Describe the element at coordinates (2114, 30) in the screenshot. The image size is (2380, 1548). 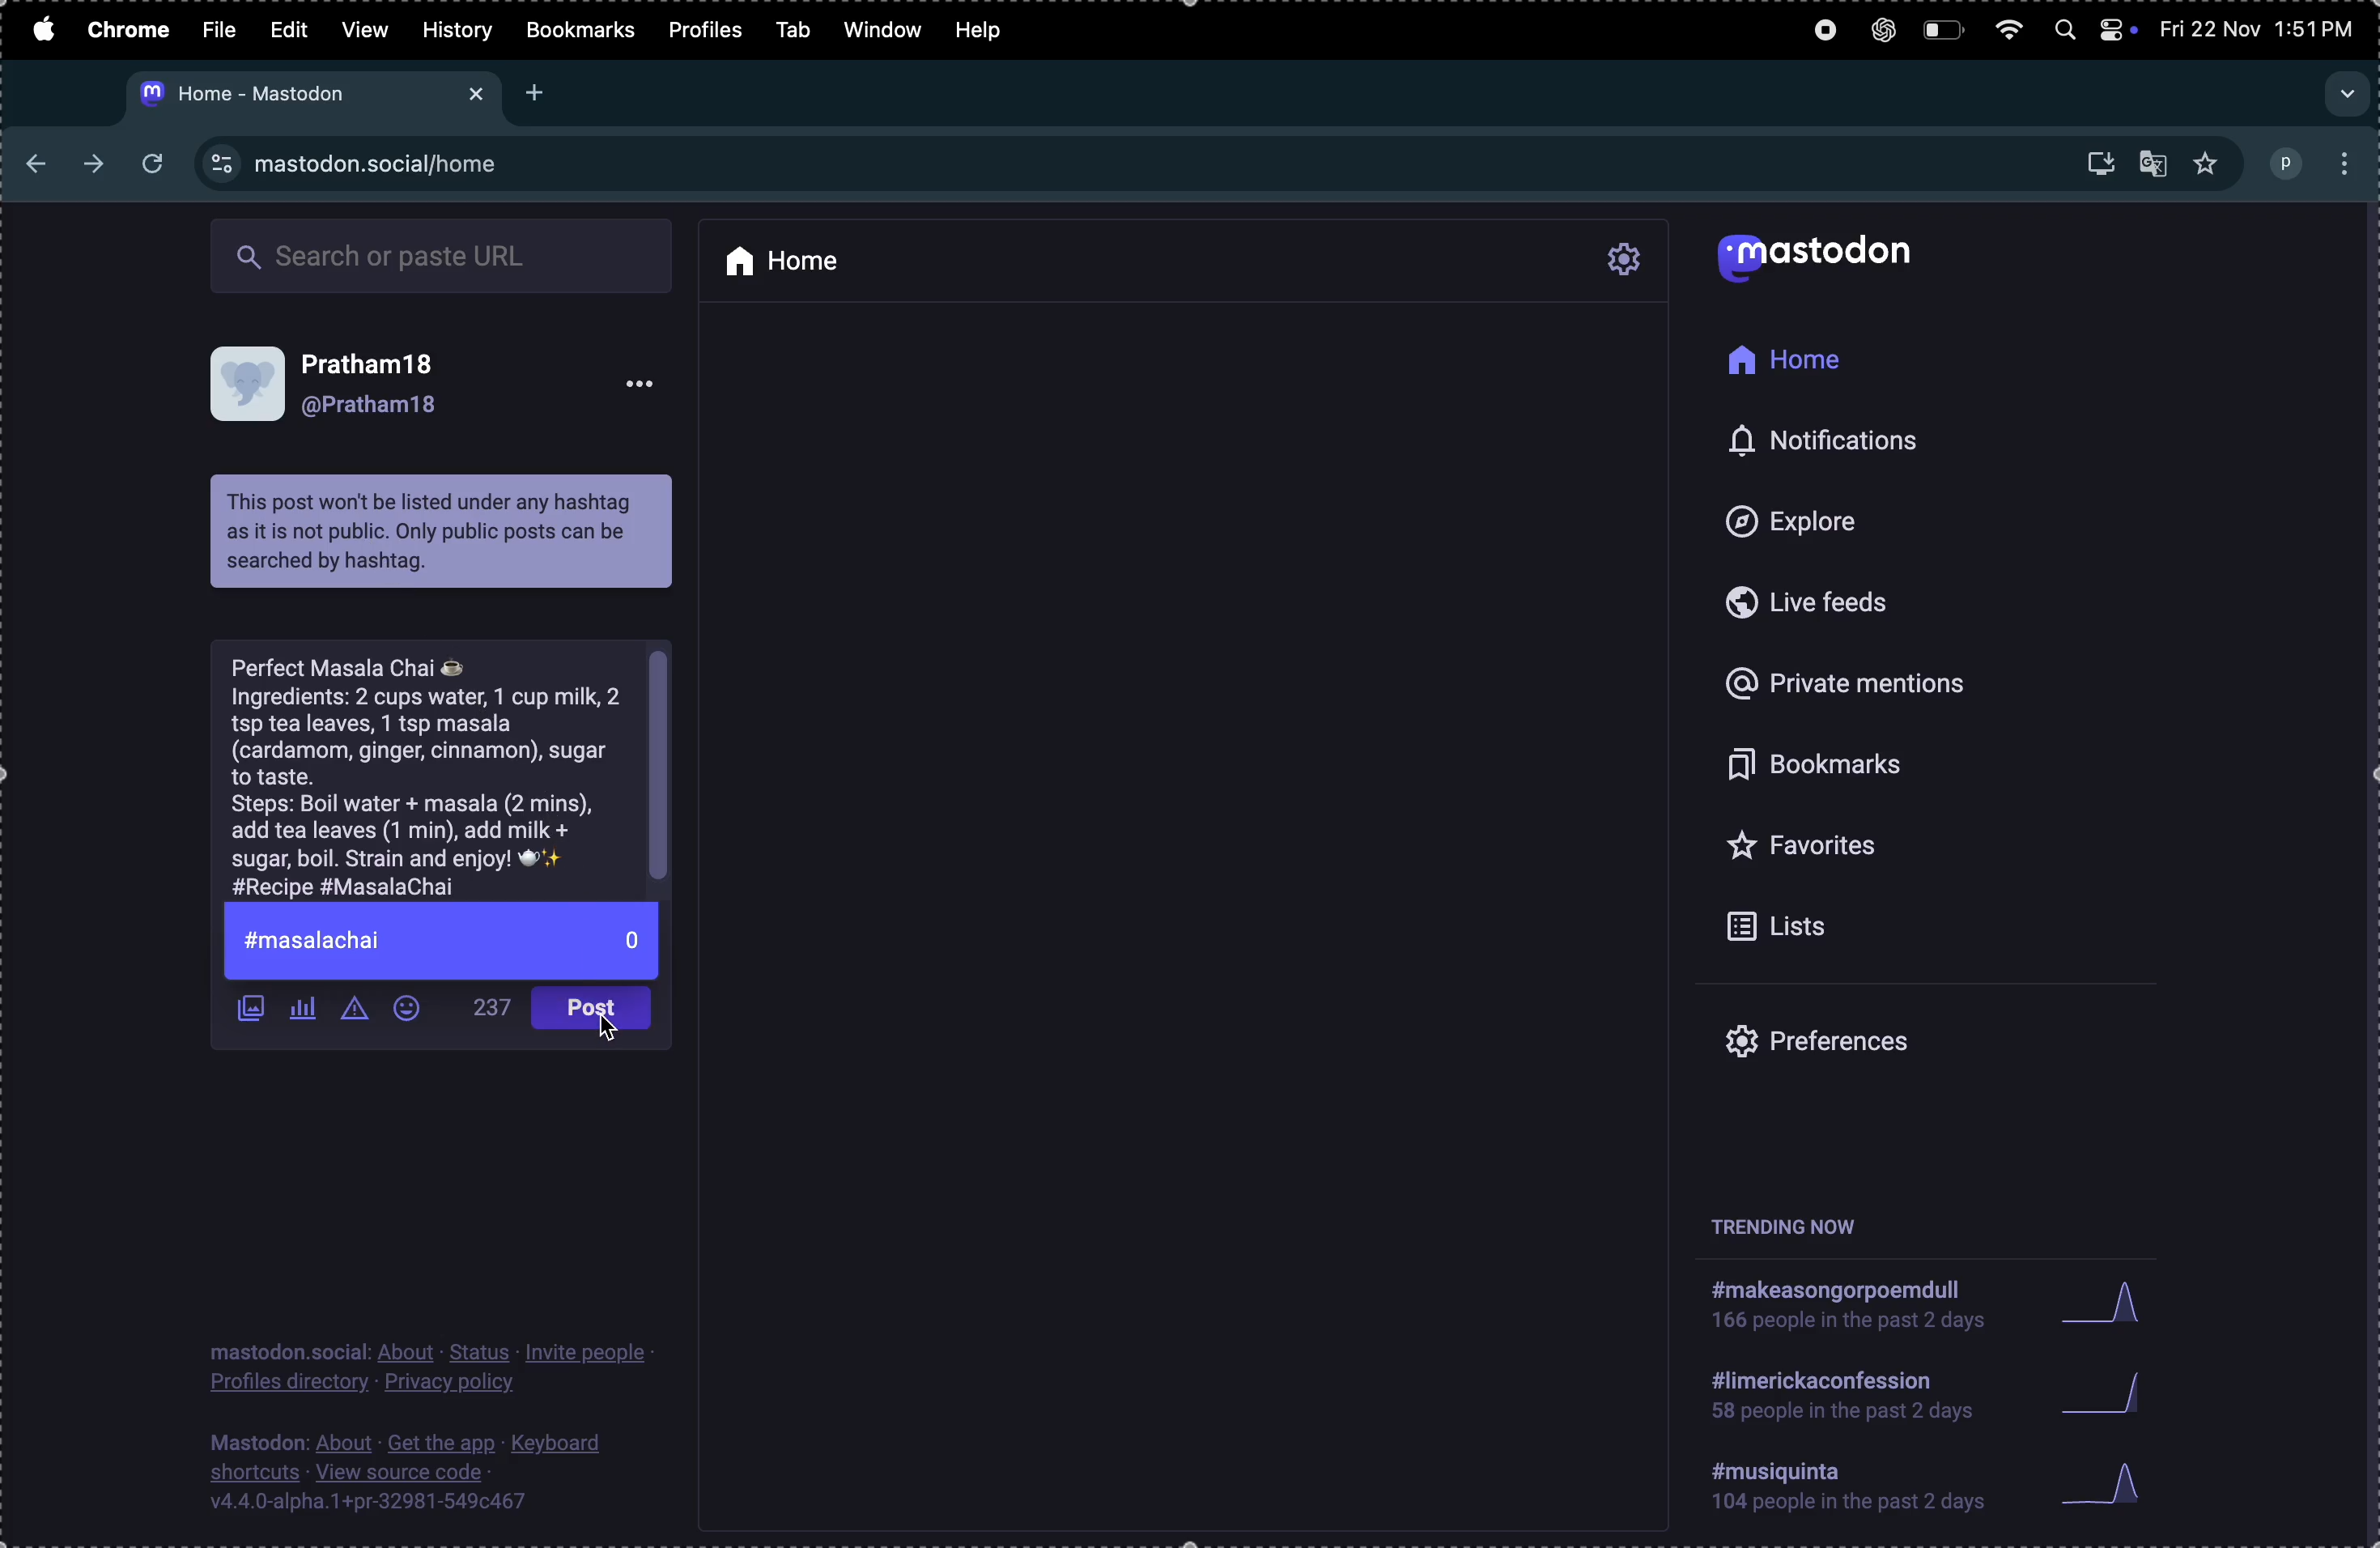
I see `apple widgets` at that location.